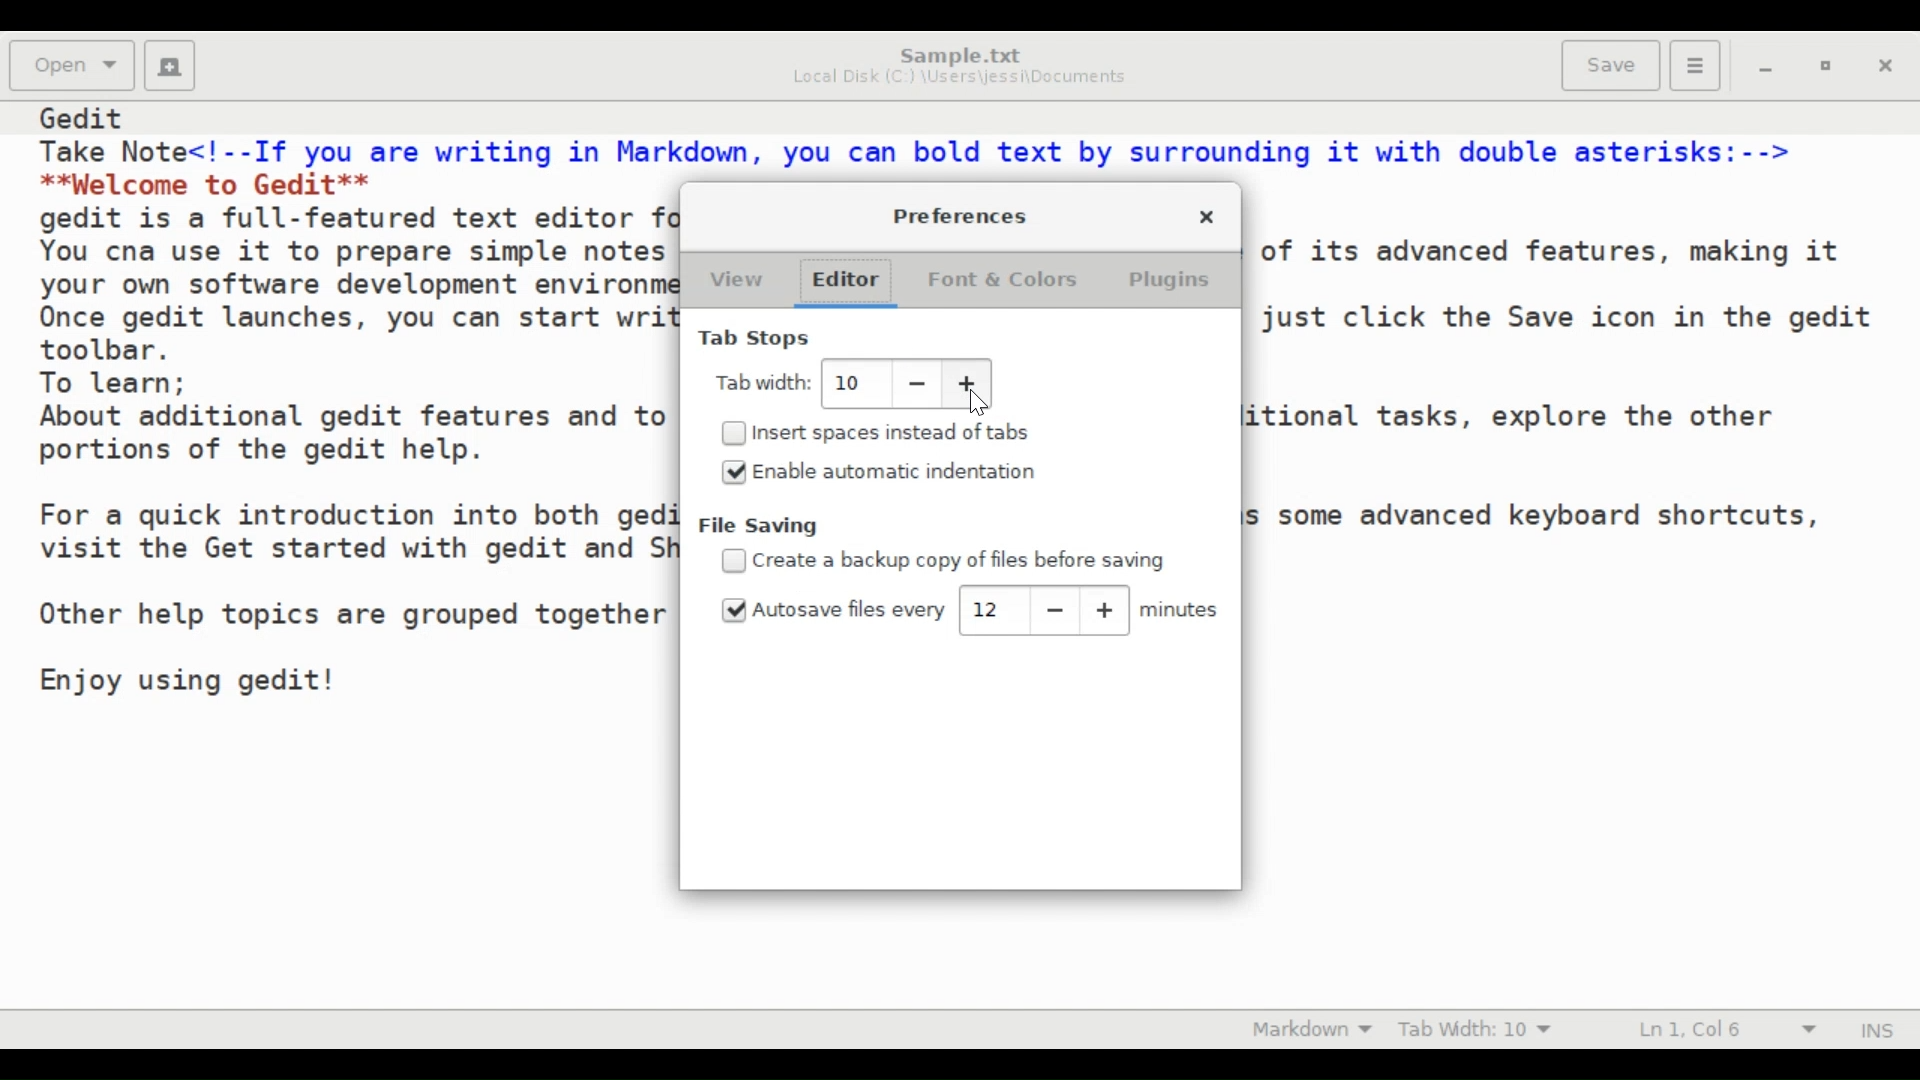  What do you see at coordinates (960, 79) in the screenshot?
I see `Local Disk (C:) \Users\jessi\Documents` at bounding box center [960, 79].